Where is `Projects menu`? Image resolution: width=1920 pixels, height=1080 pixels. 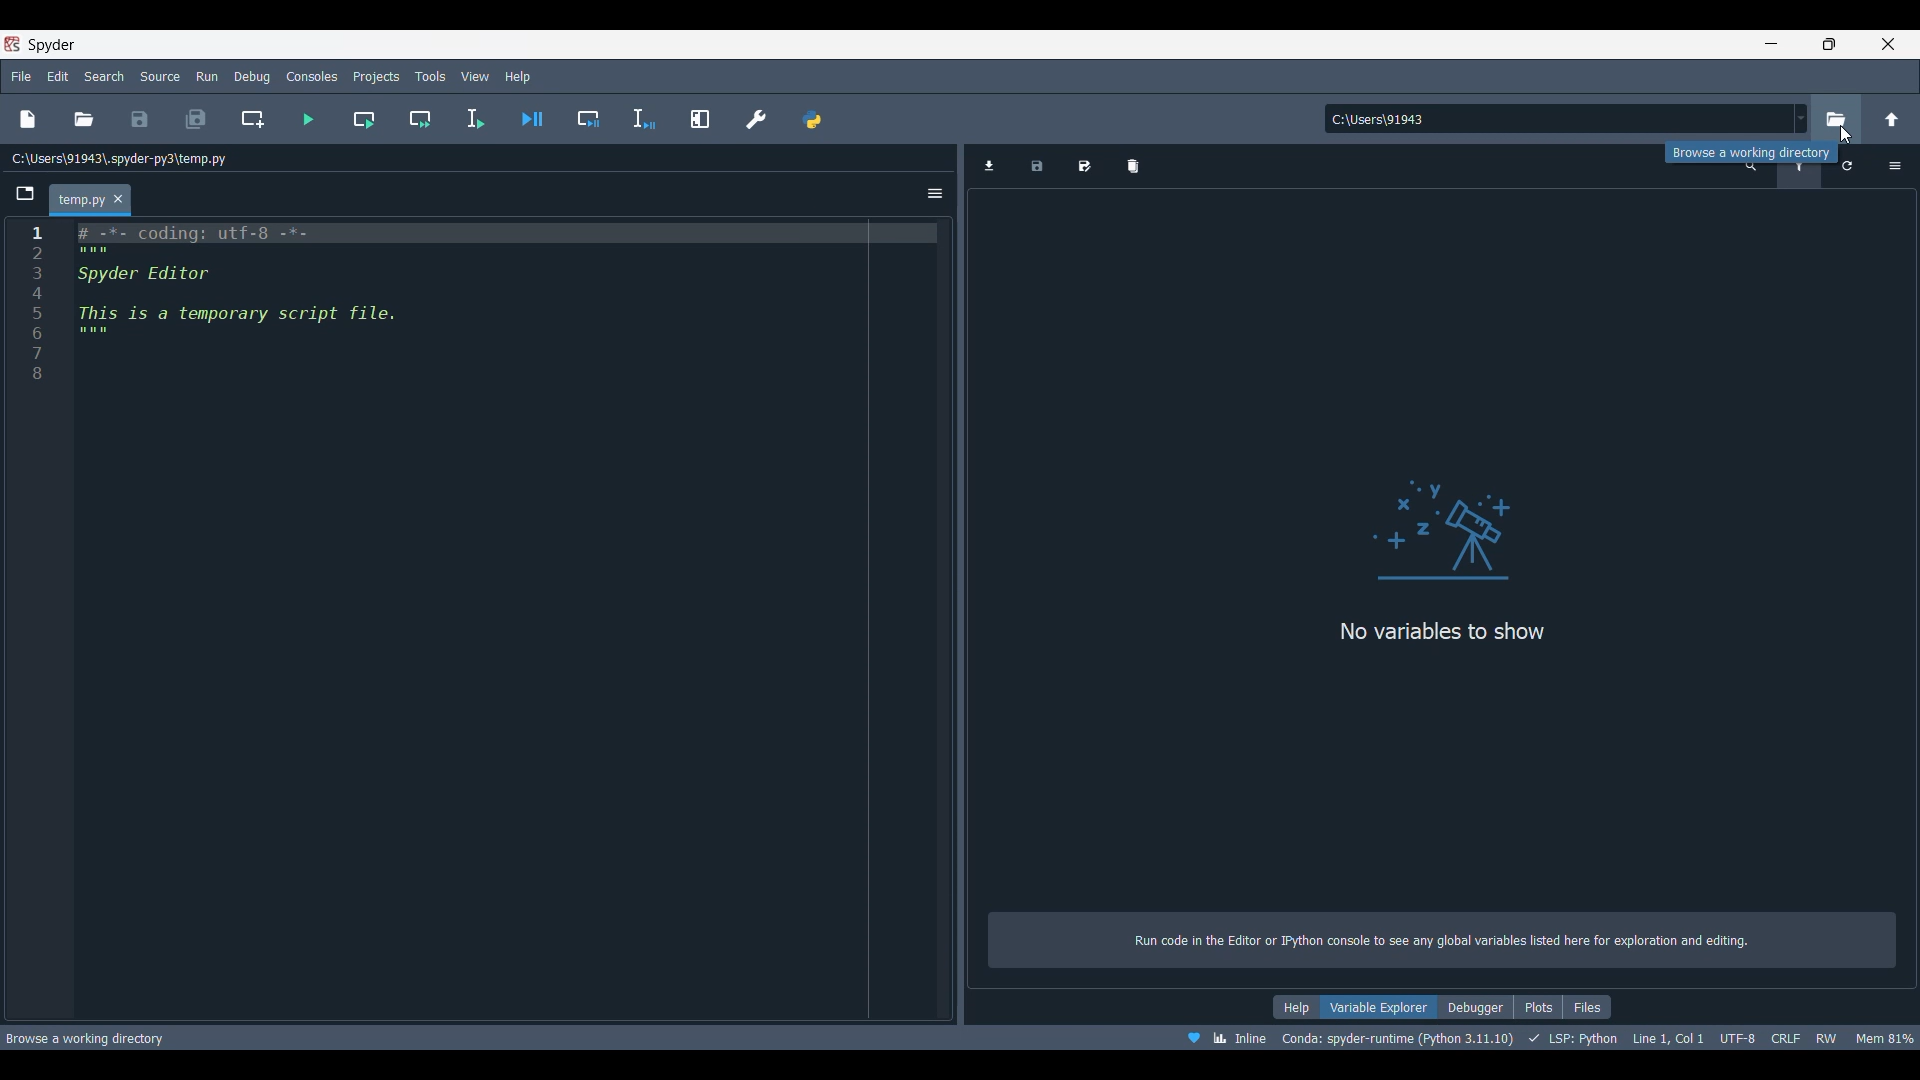
Projects menu is located at coordinates (377, 76).